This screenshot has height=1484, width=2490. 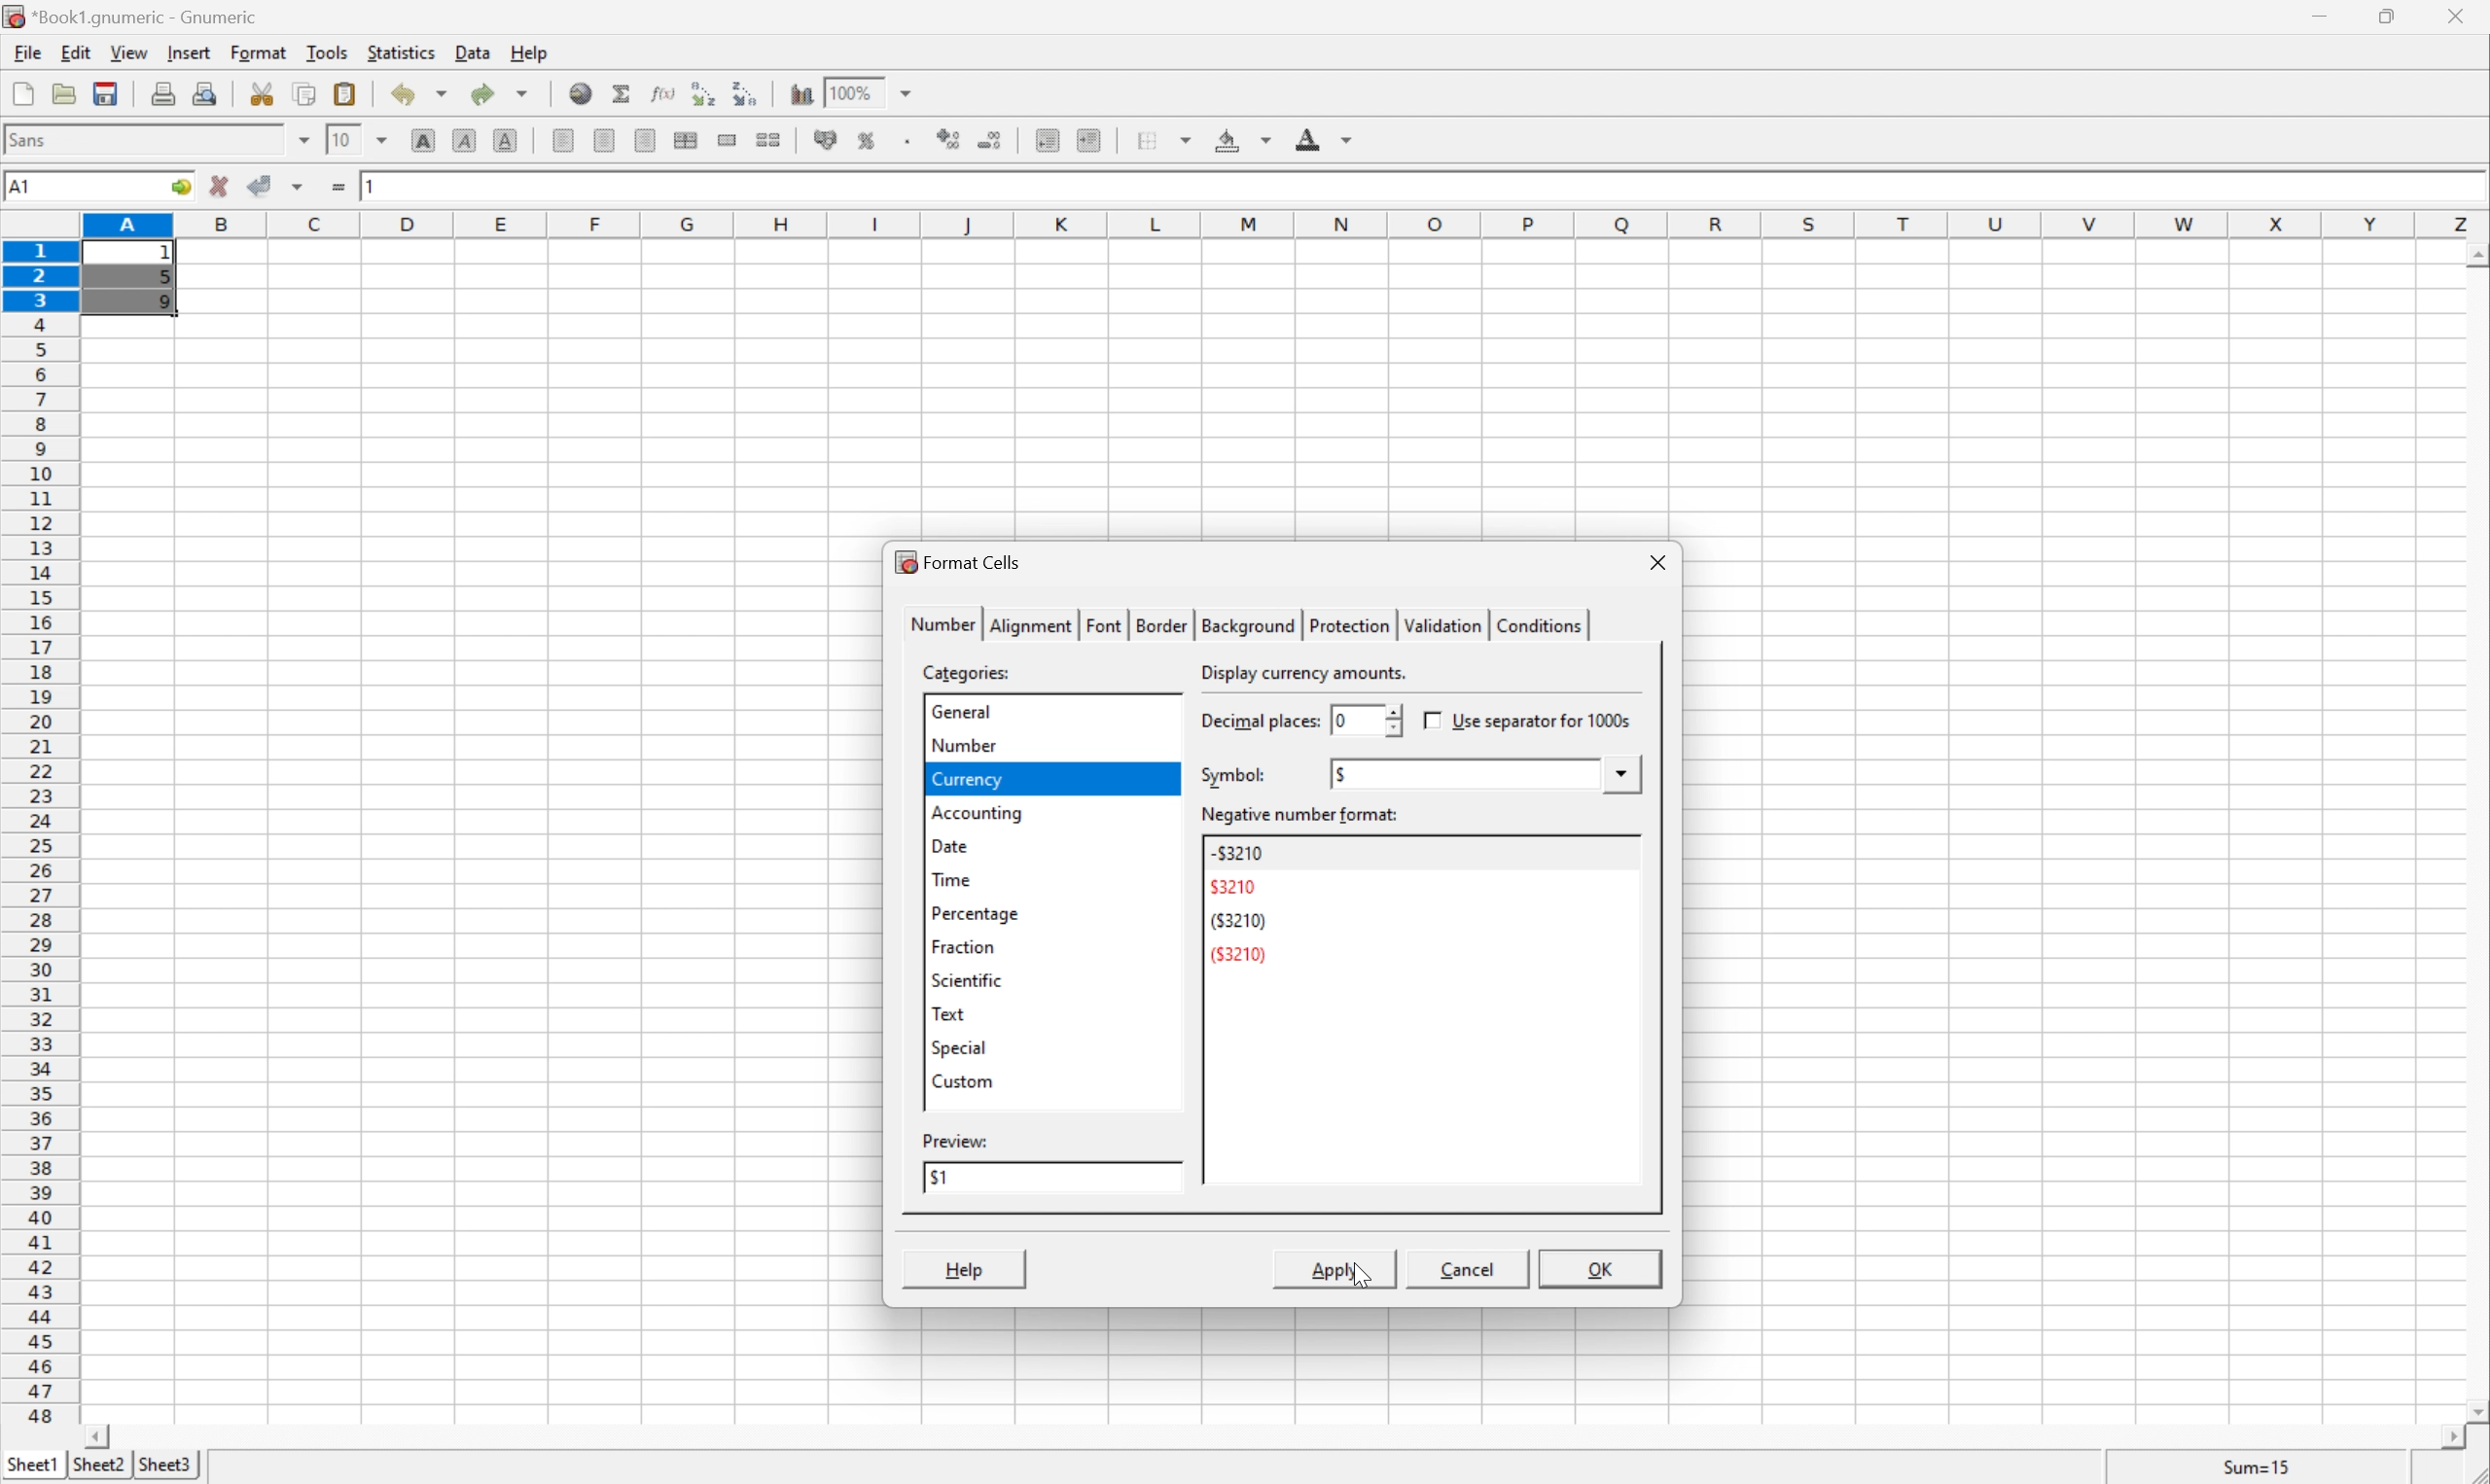 I want to click on number, so click(x=942, y=622).